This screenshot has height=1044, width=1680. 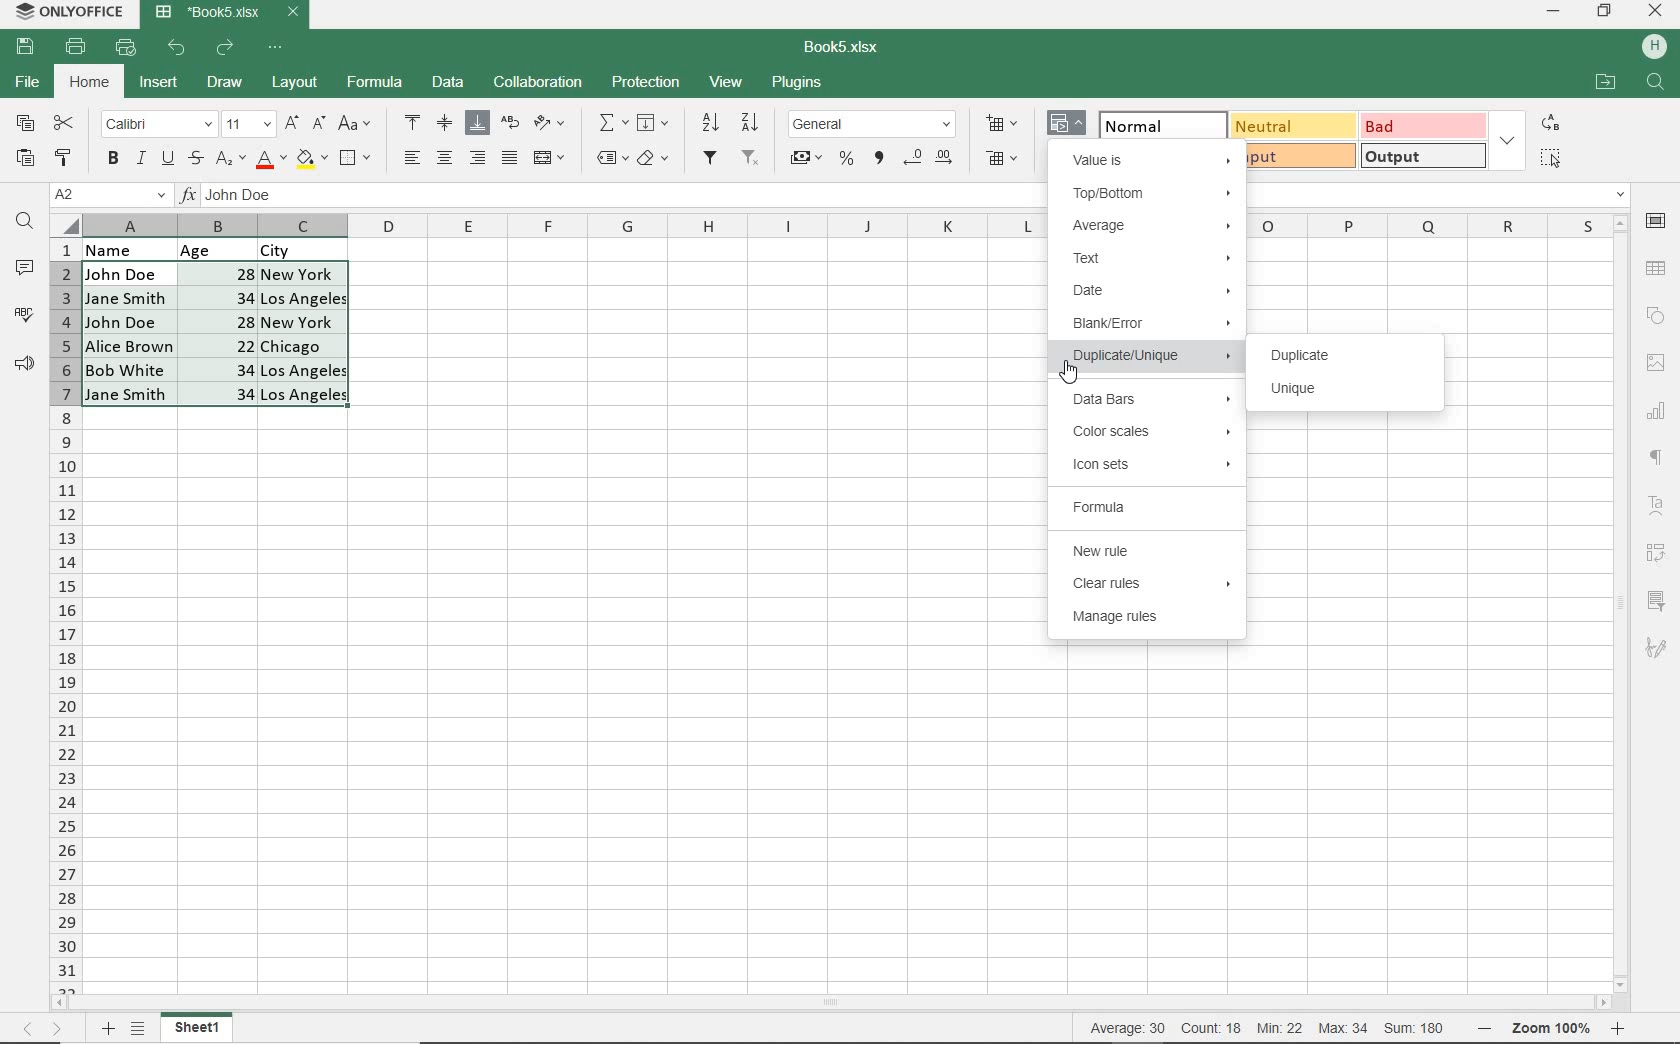 I want to click on LIST SHEETS, so click(x=142, y=1029).